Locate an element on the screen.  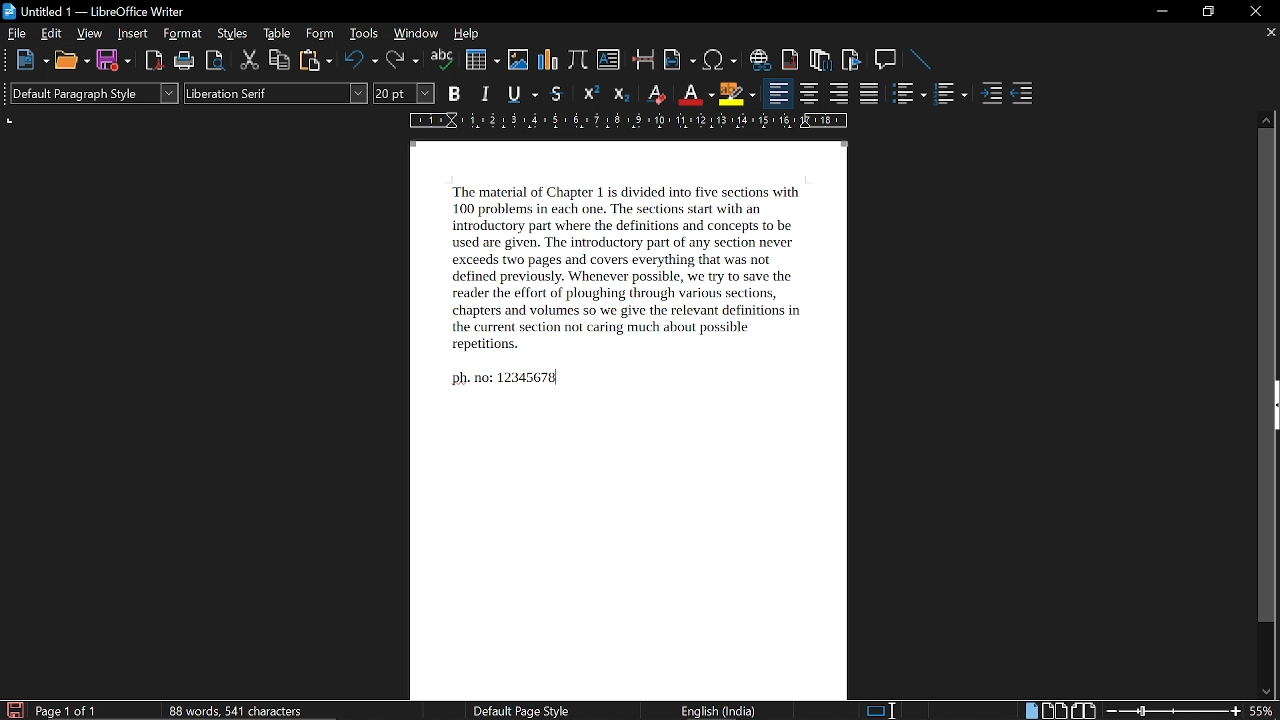
font style is located at coordinates (276, 93).